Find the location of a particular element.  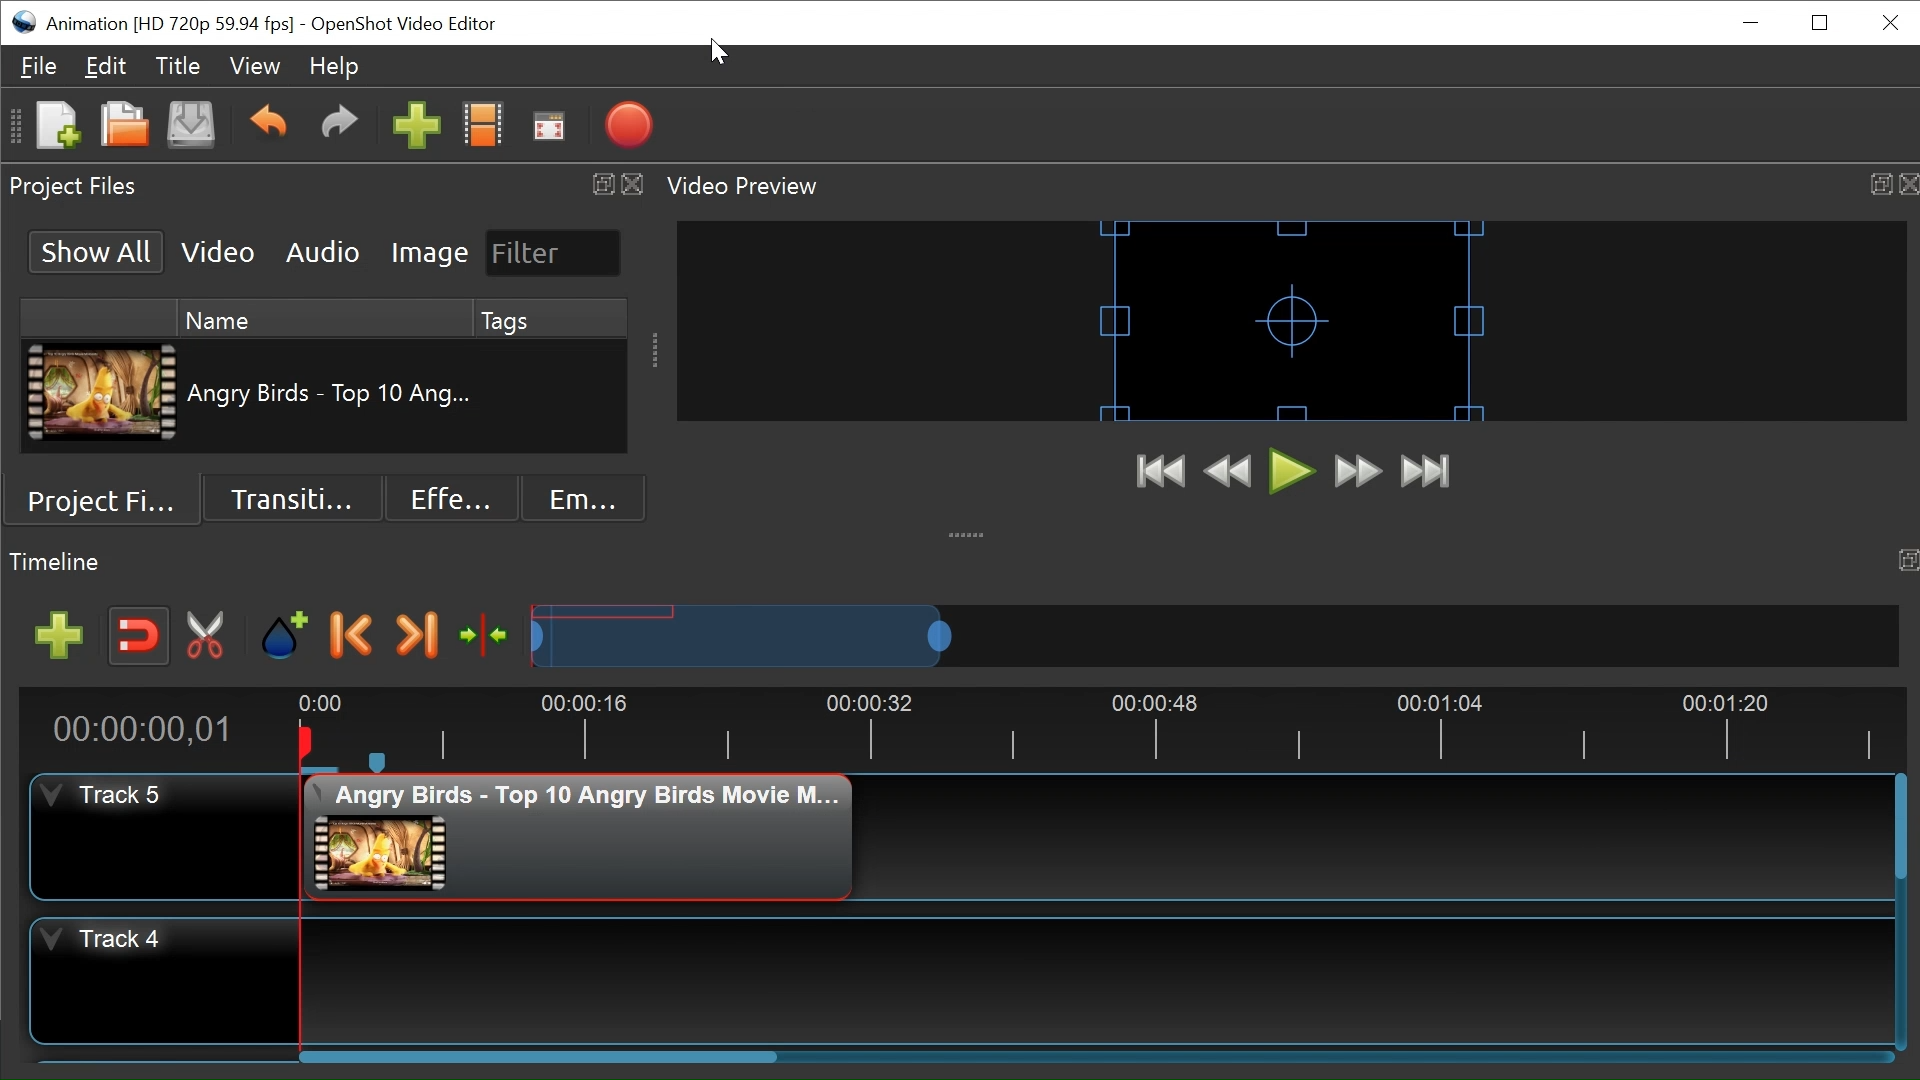

Add Marker is located at coordinates (284, 636).